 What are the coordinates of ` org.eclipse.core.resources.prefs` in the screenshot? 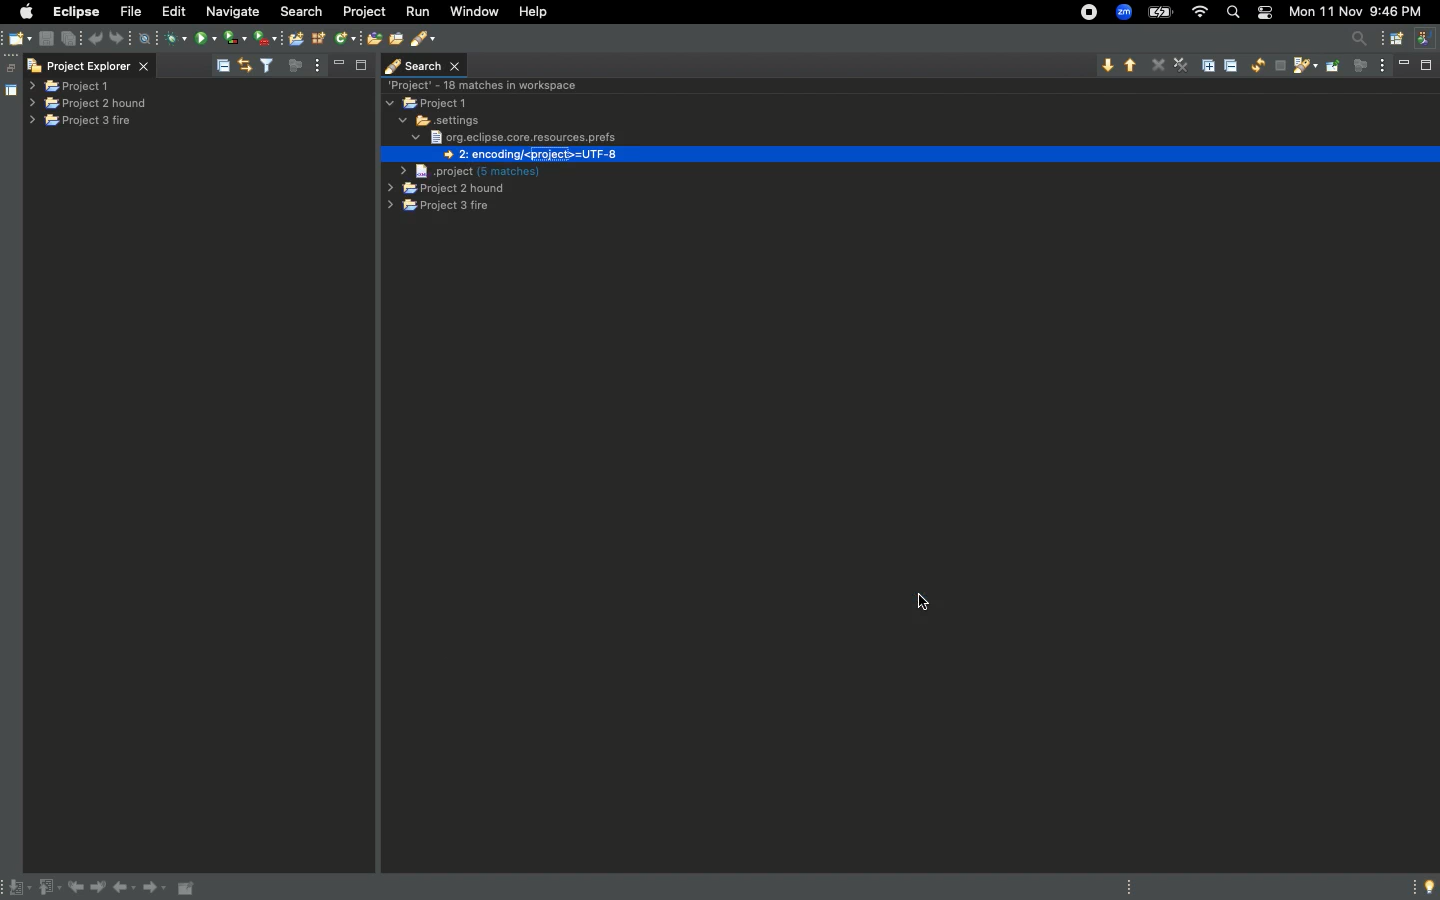 It's located at (516, 136).